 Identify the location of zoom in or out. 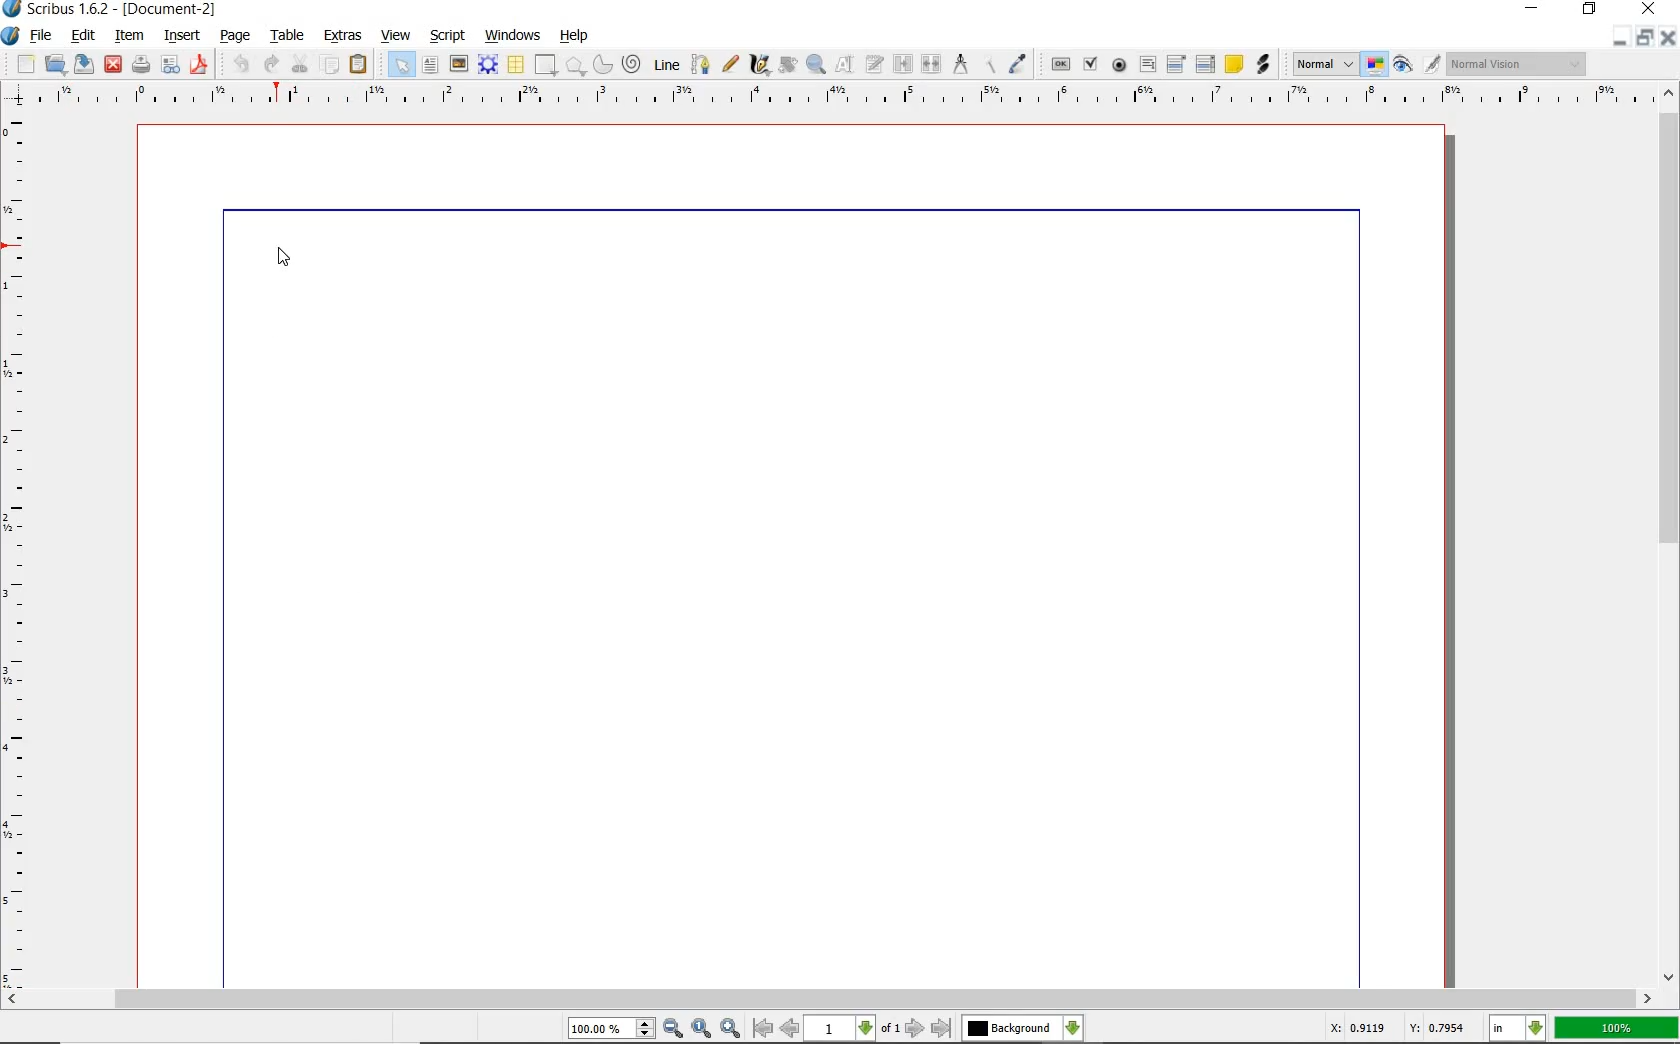
(814, 65).